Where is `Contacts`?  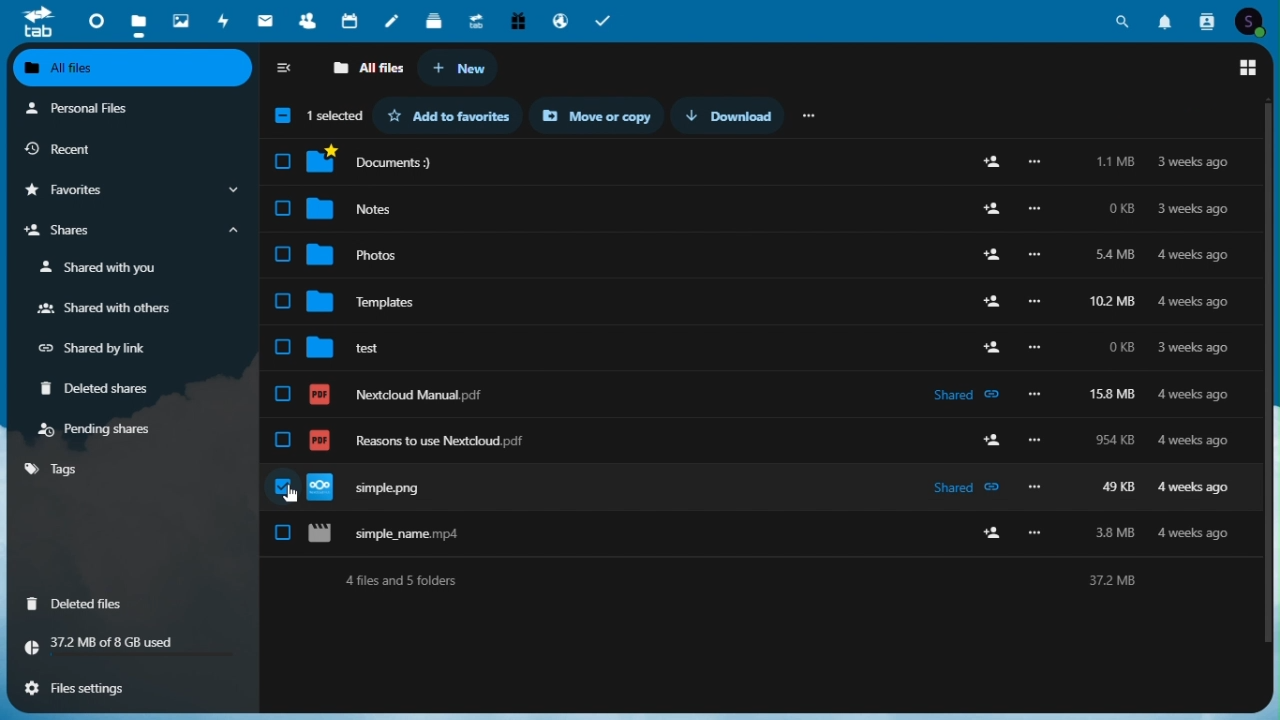 Contacts is located at coordinates (1208, 19).